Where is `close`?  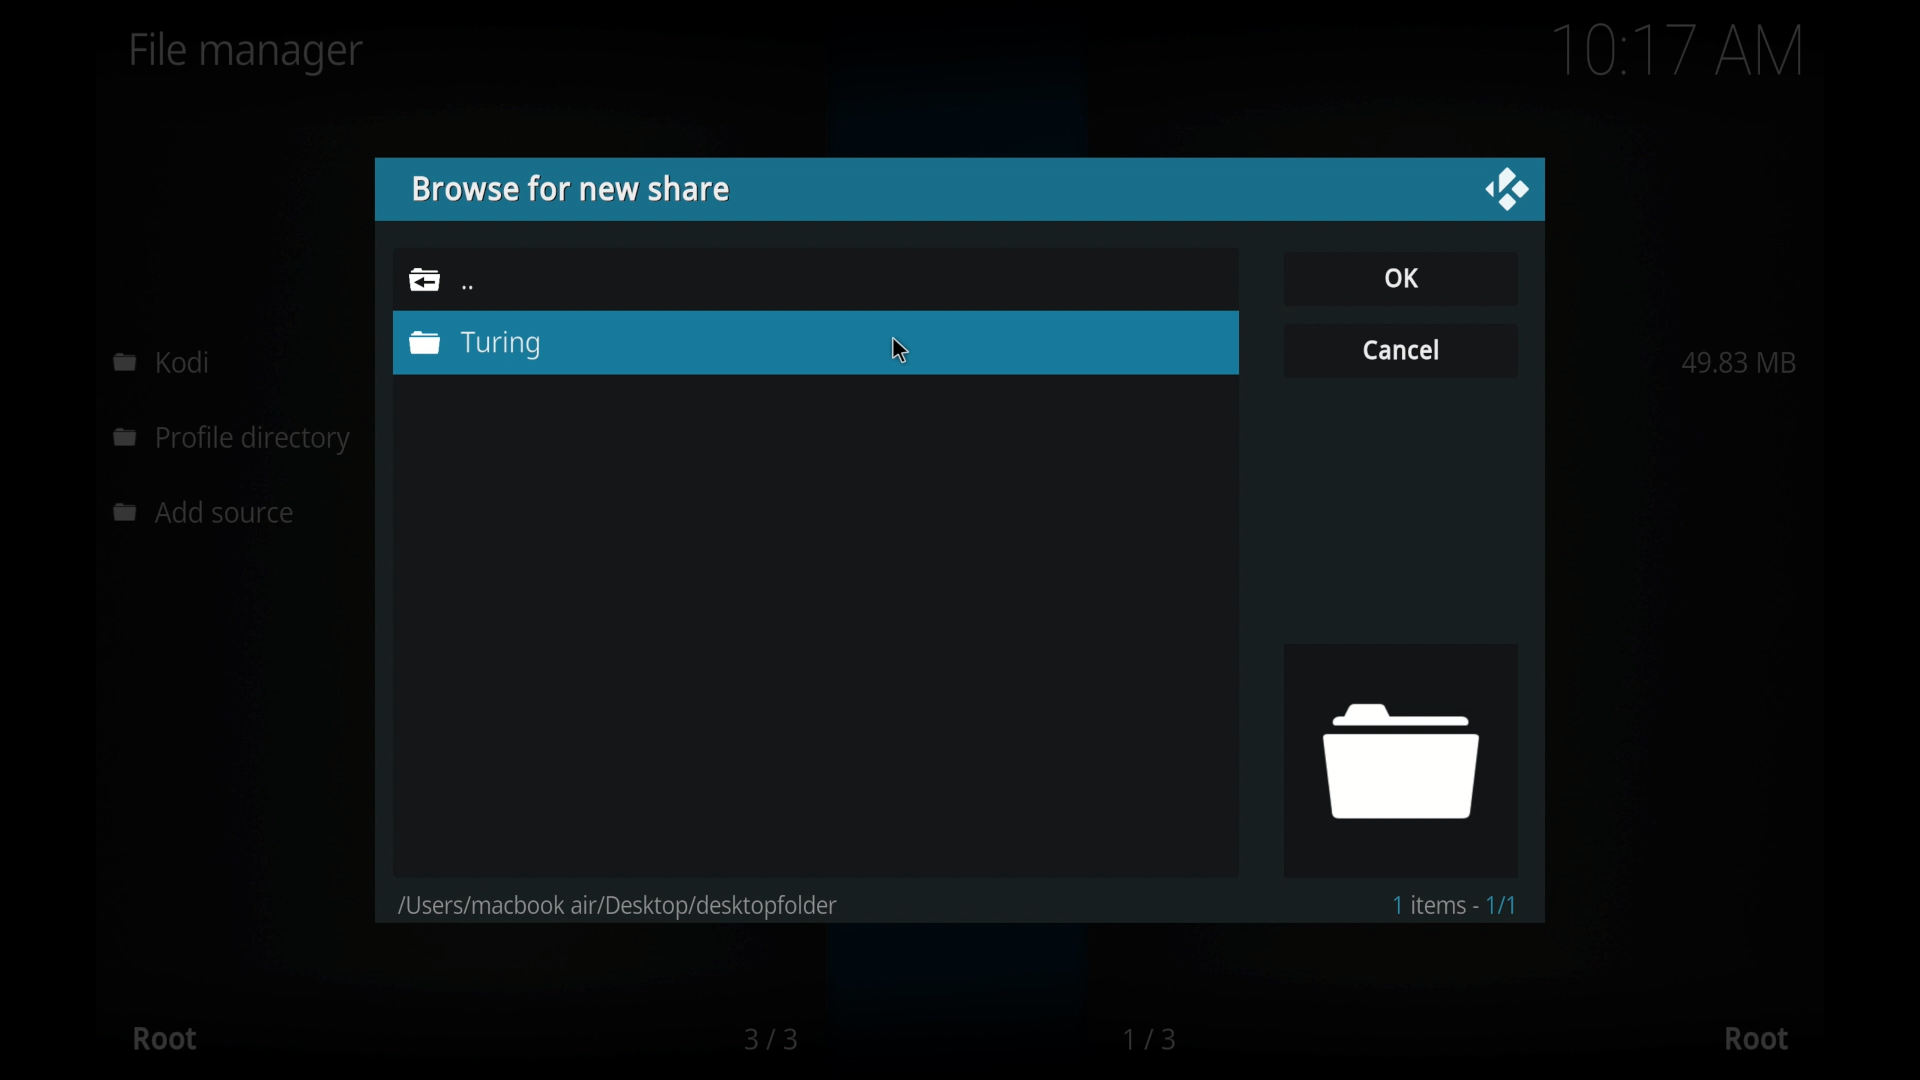
close is located at coordinates (1506, 190).